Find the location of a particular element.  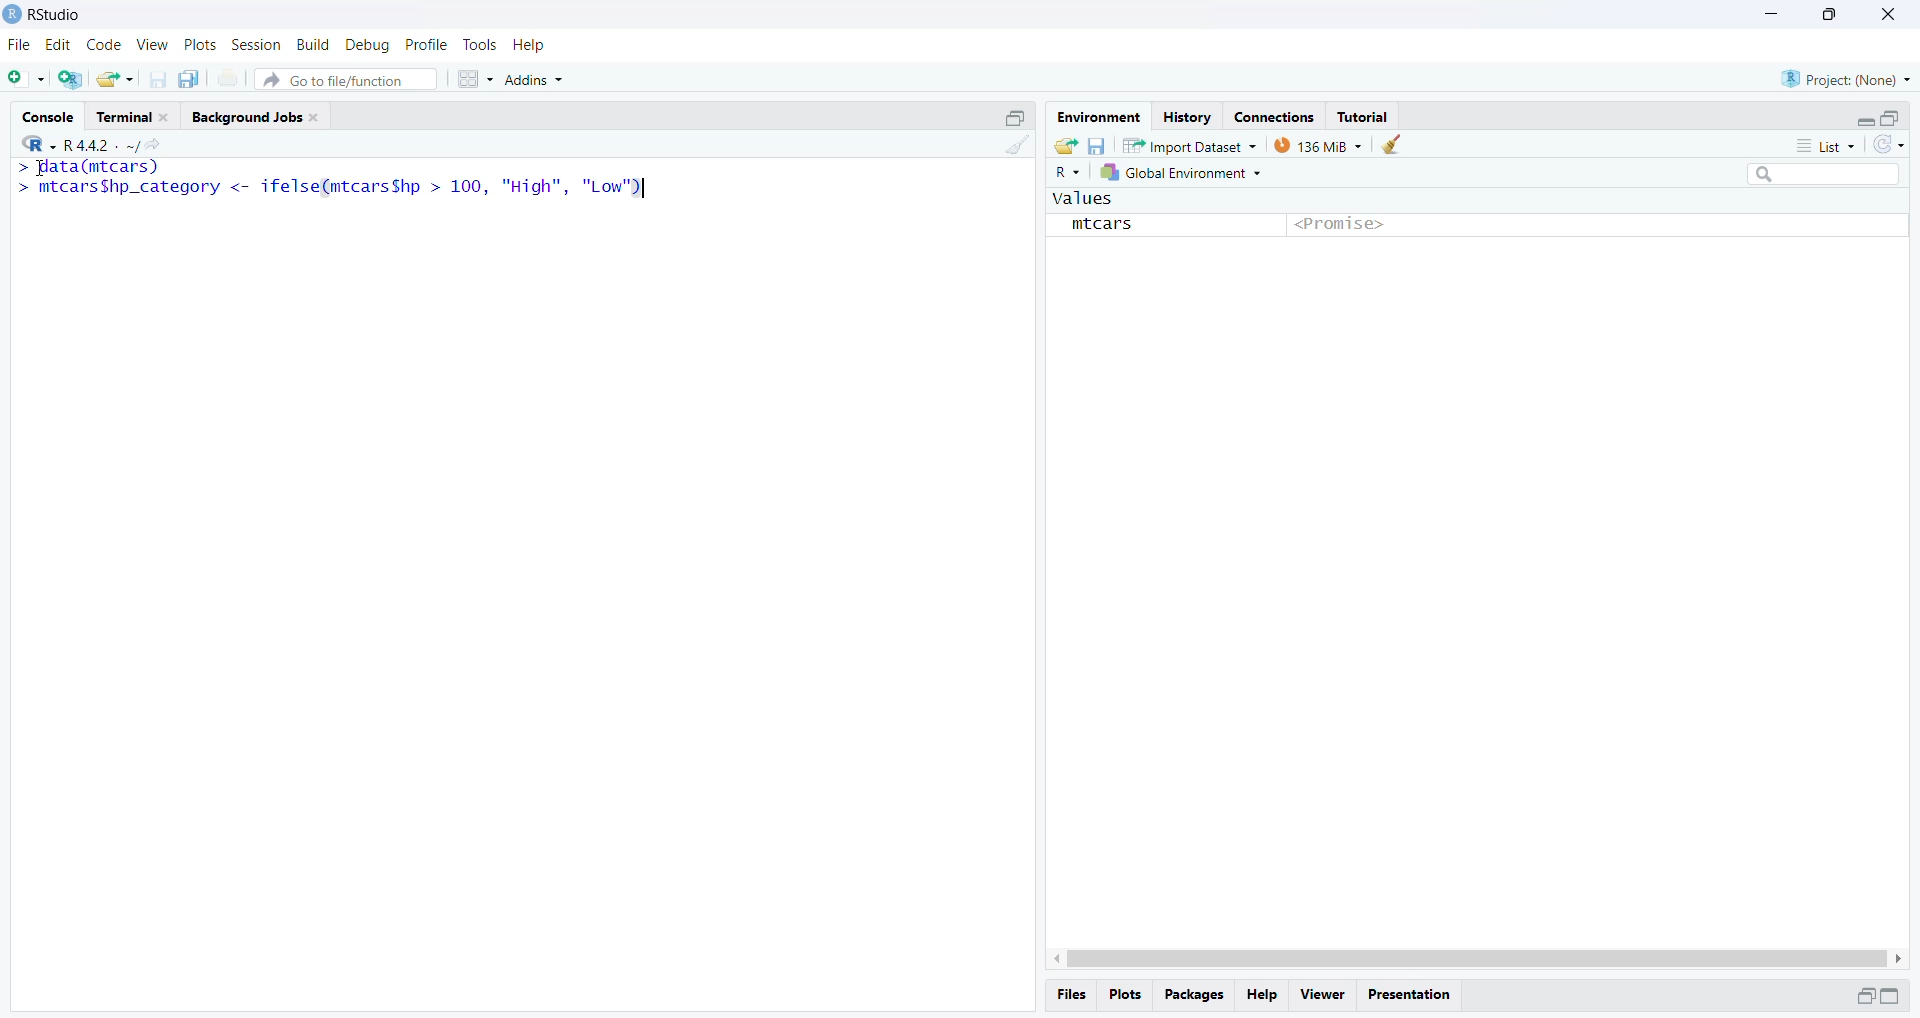

View the current working directory is located at coordinates (154, 144).